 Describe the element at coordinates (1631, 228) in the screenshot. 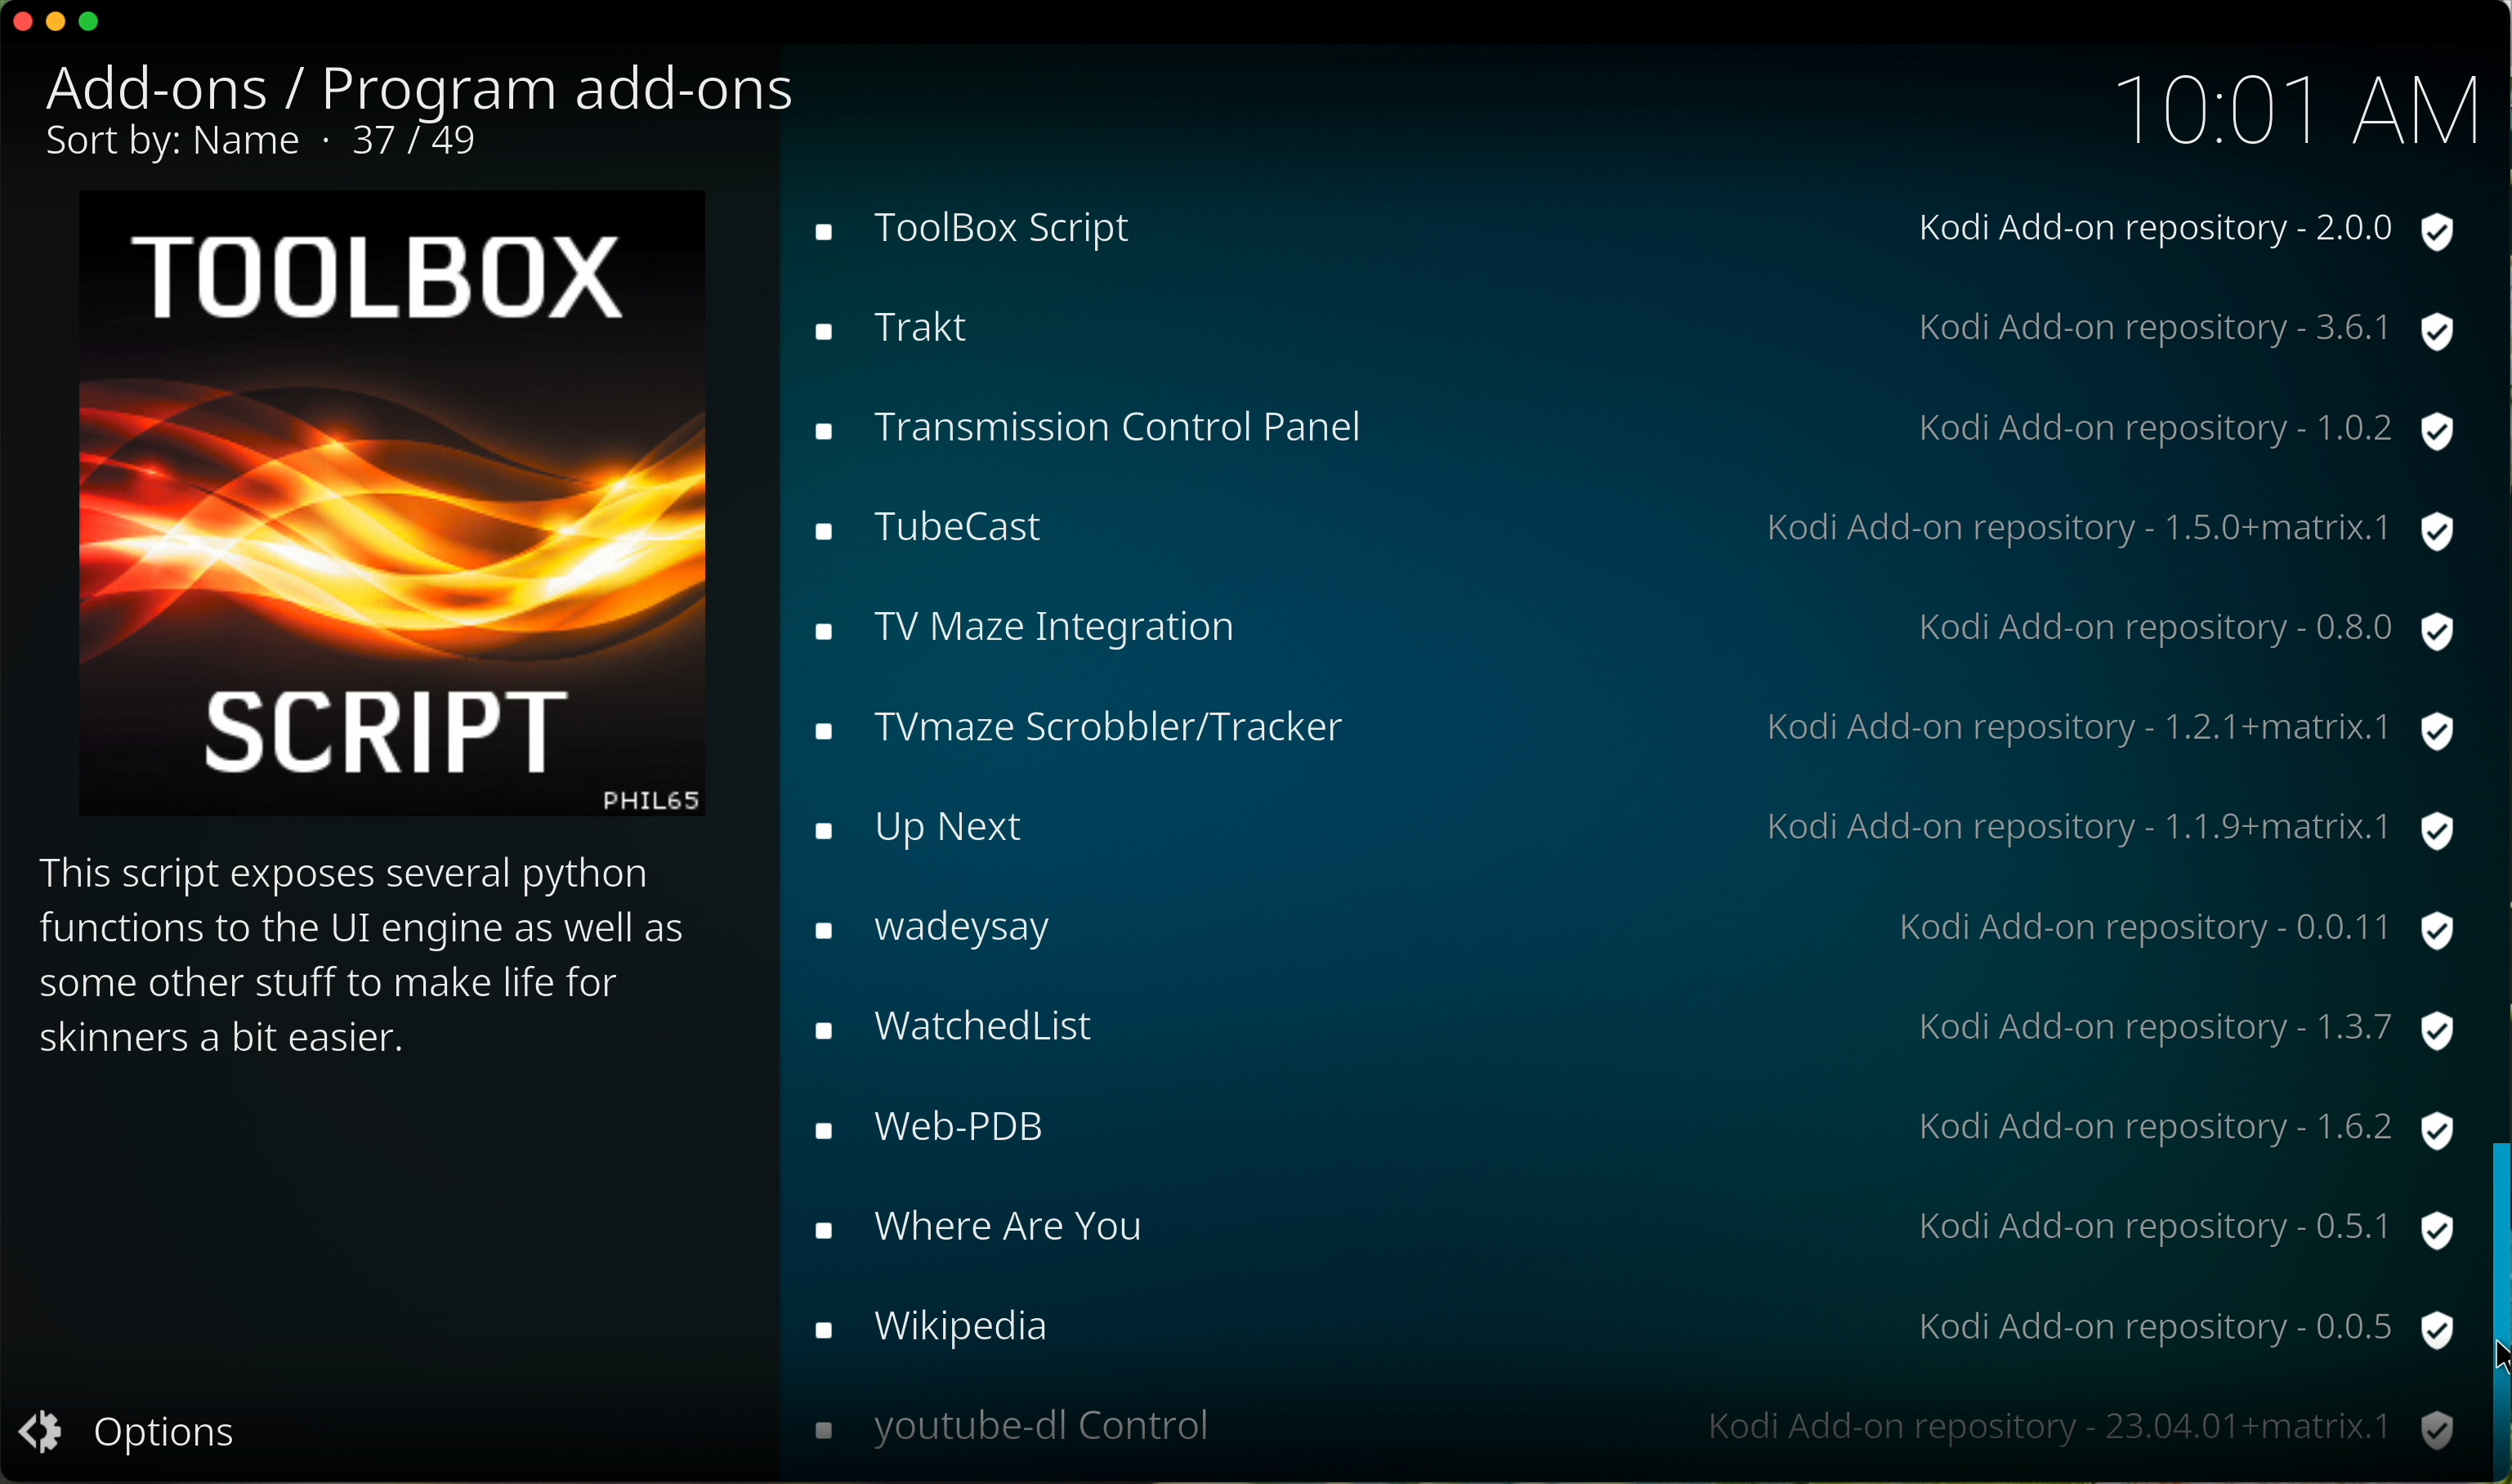

I see `toolbox script` at that location.